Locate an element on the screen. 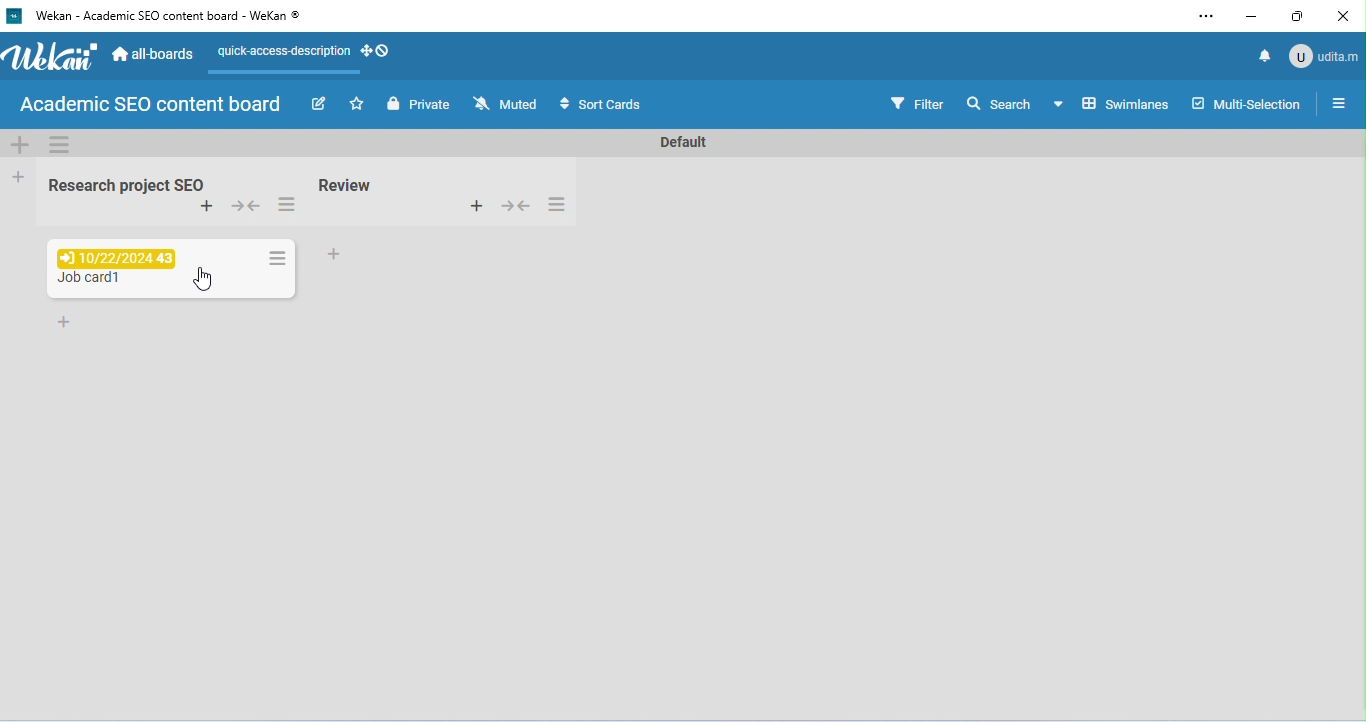  search is located at coordinates (998, 102).